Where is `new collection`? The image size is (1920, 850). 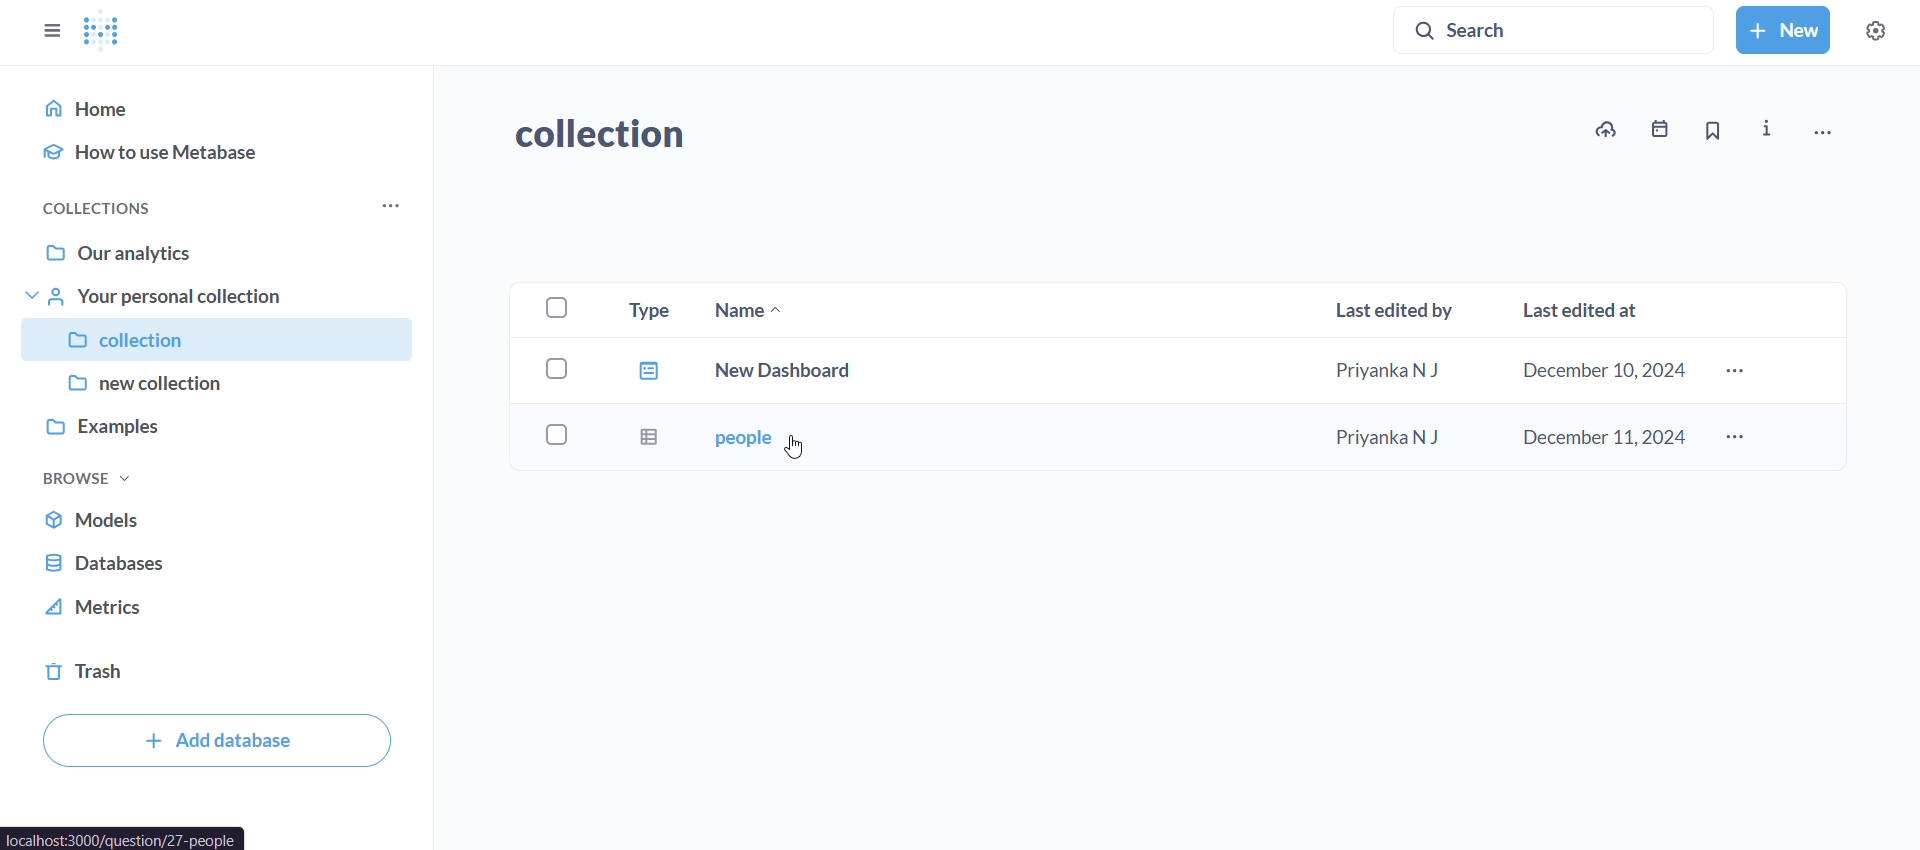 new collection is located at coordinates (219, 388).